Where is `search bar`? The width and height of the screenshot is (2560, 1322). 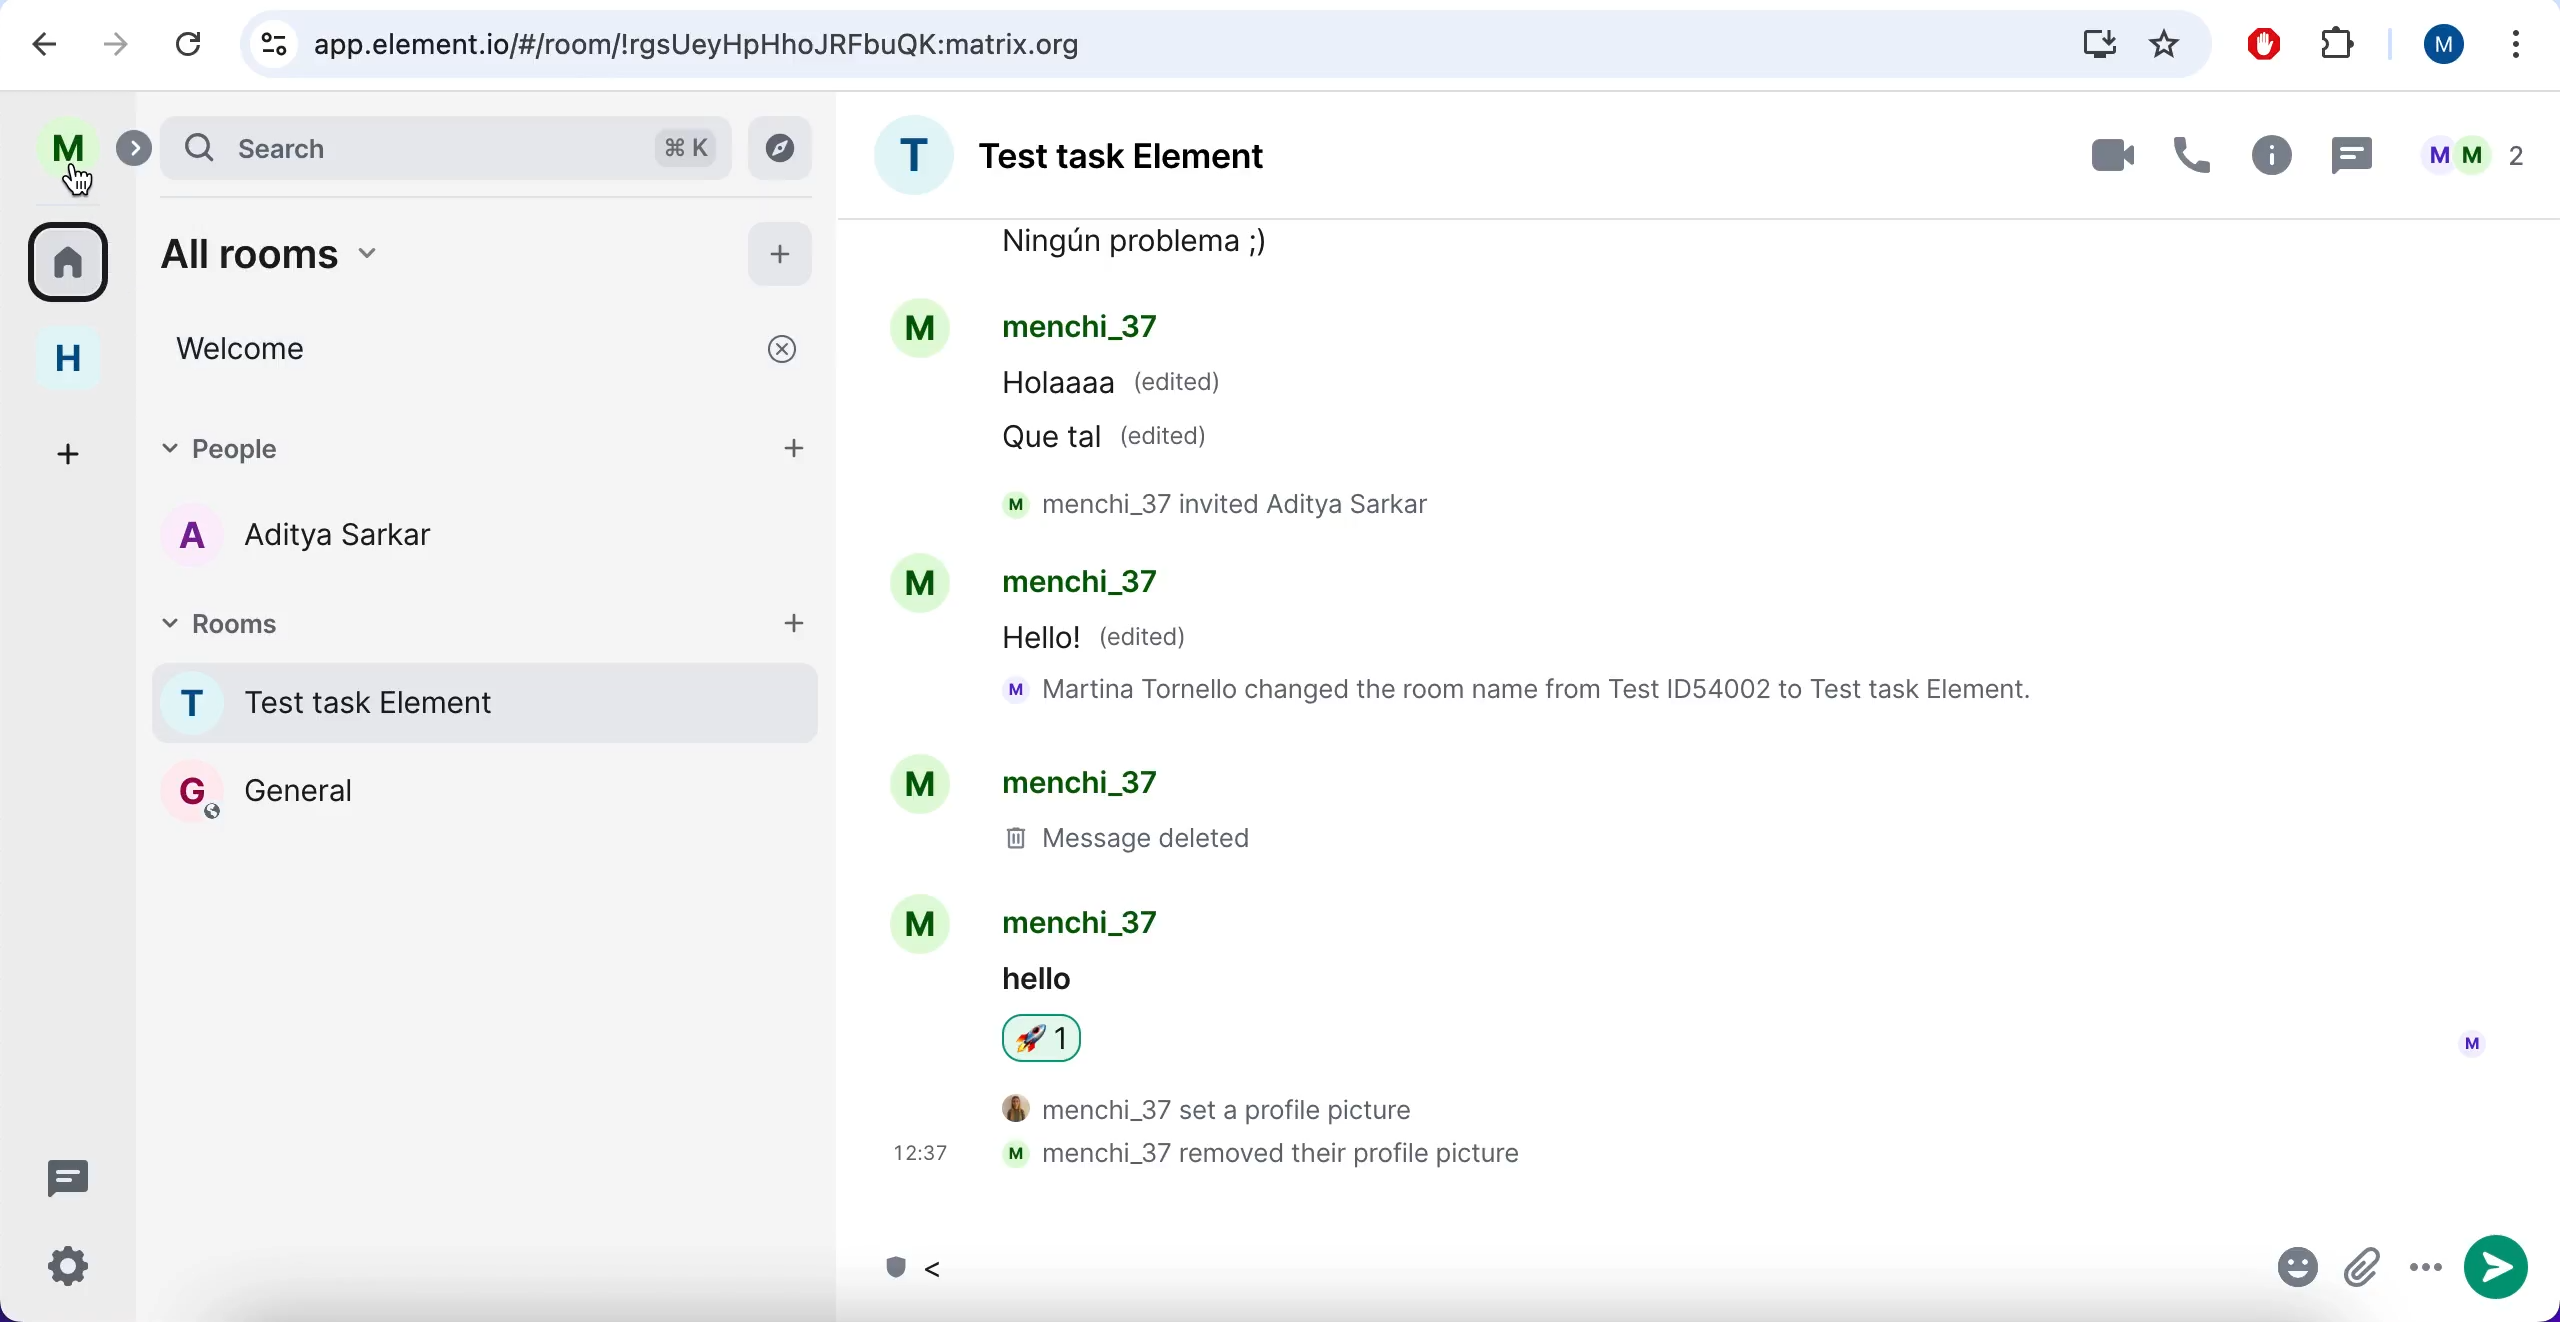 search bar is located at coordinates (1220, 43).